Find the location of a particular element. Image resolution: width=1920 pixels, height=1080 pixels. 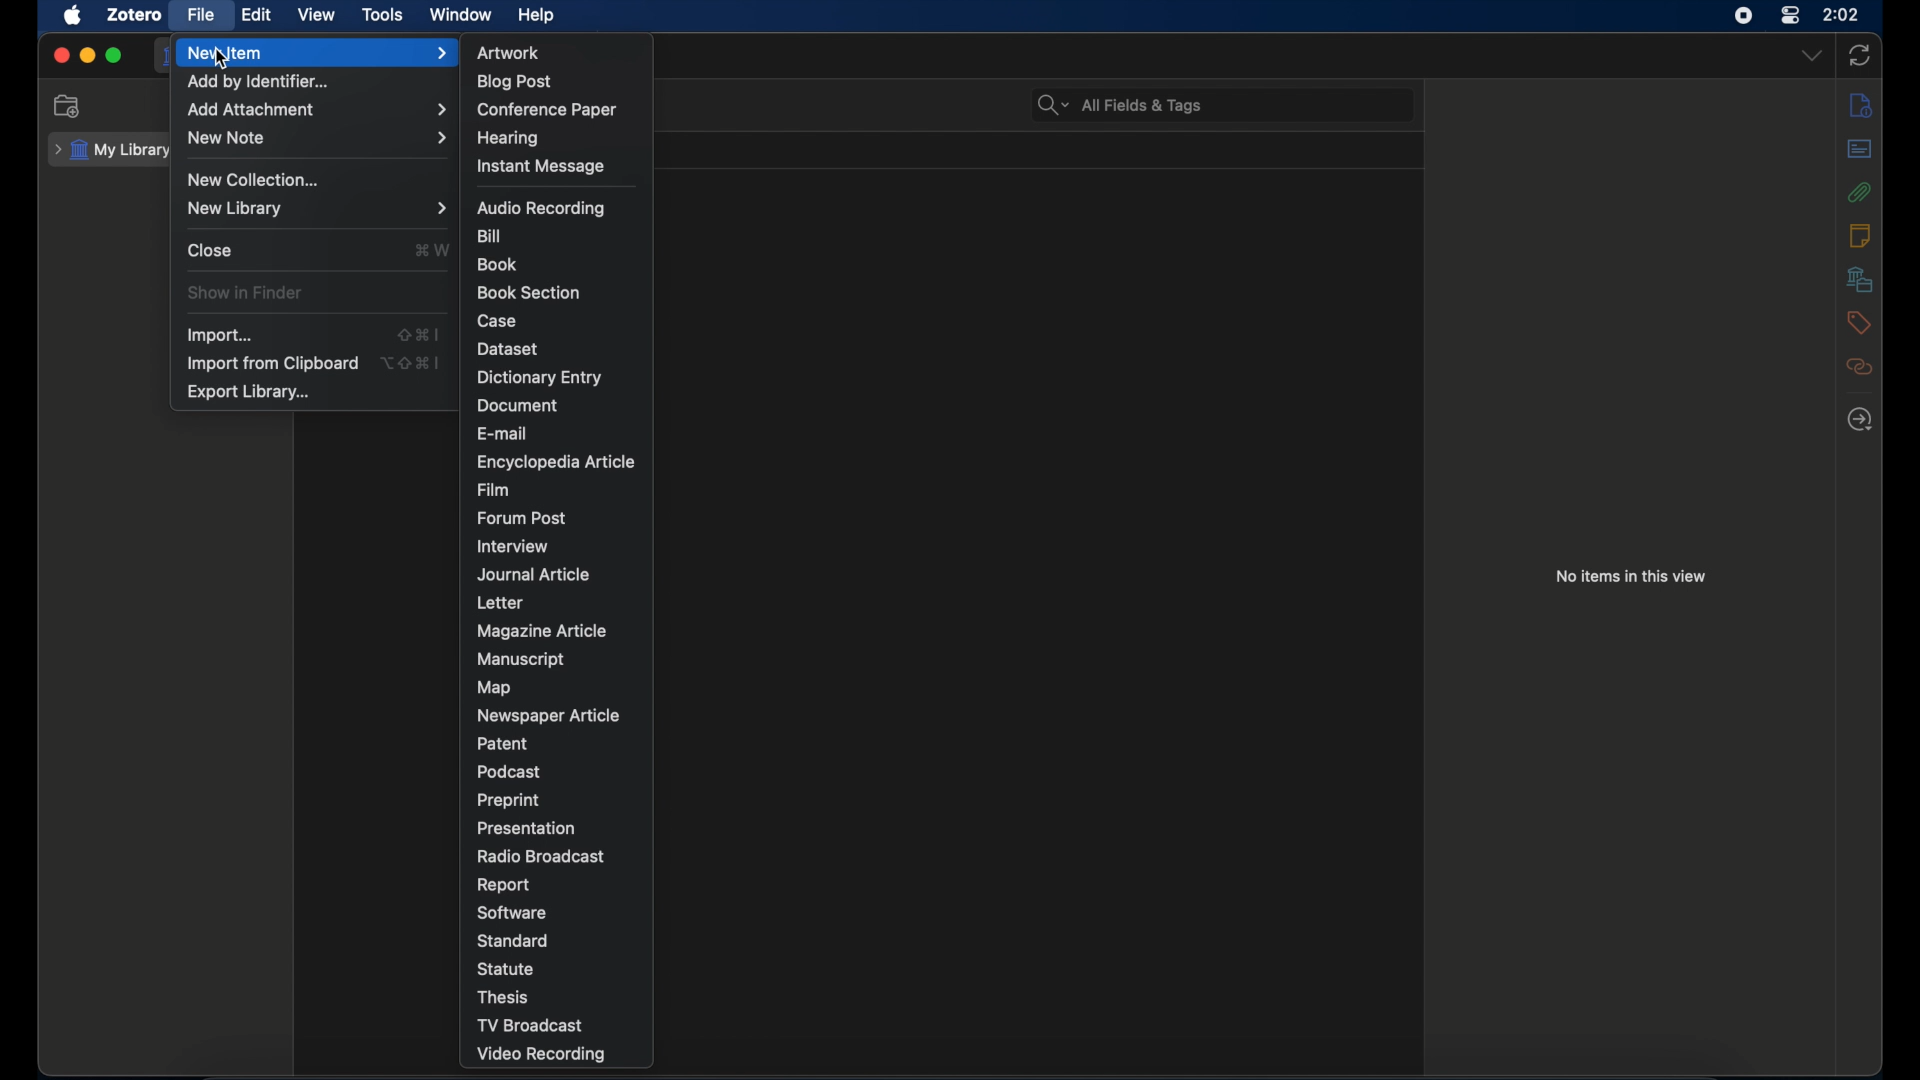

file is located at coordinates (202, 15).